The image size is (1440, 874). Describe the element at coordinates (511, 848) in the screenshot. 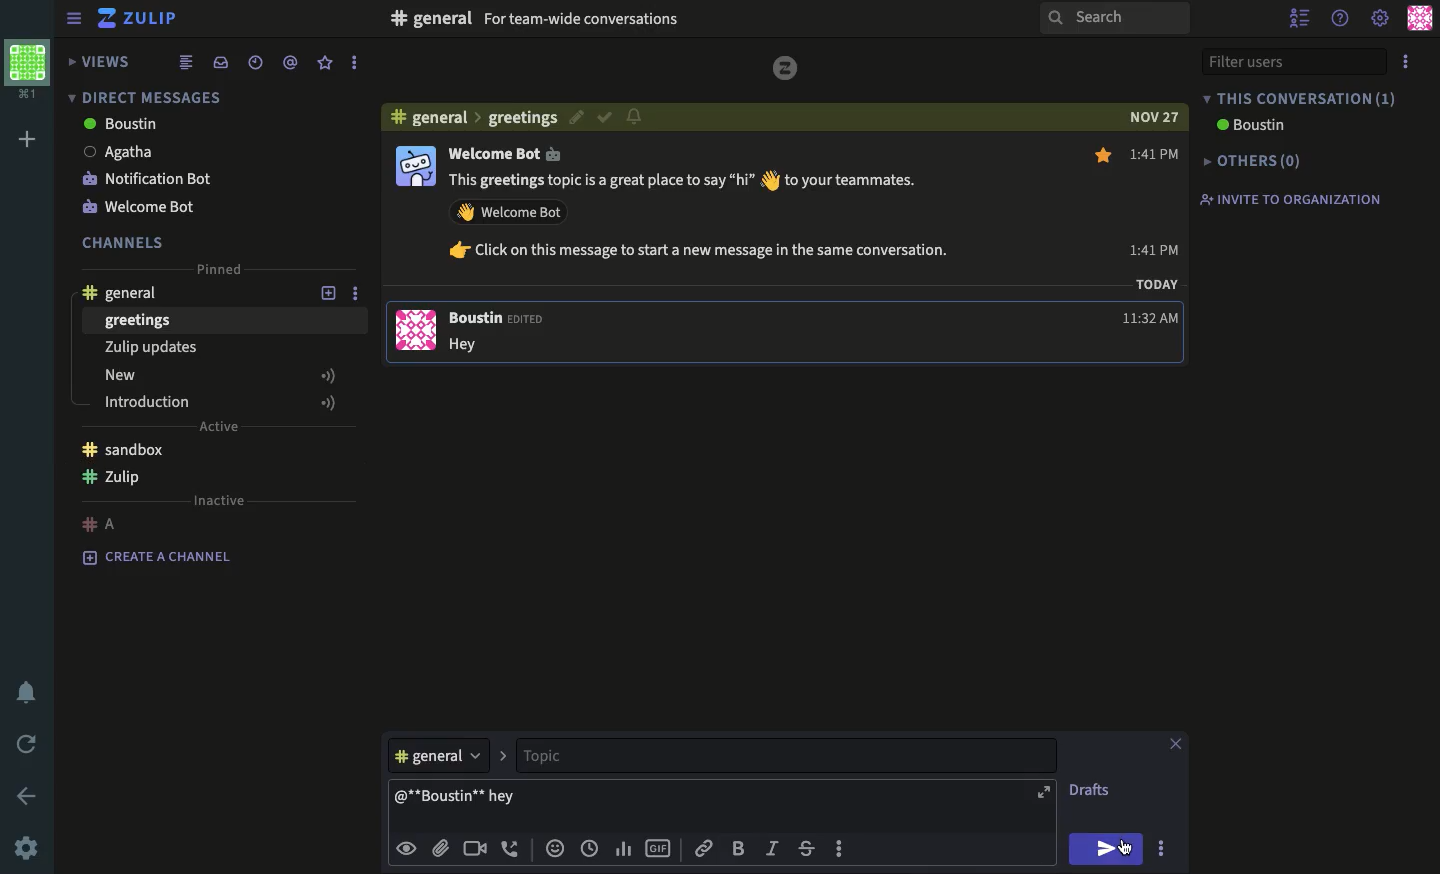

I see `audio call` at that location.